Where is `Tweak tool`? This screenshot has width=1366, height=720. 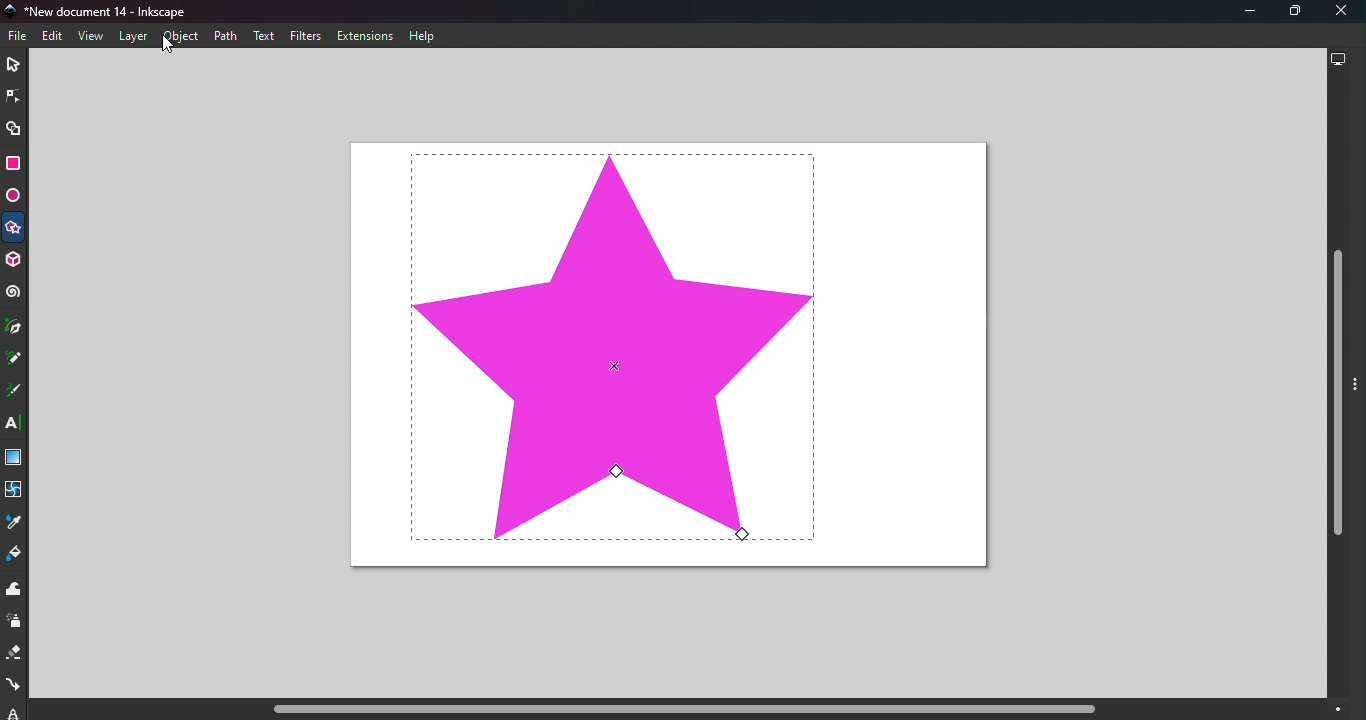 Tweak tool is located at coordinates (17, 590).